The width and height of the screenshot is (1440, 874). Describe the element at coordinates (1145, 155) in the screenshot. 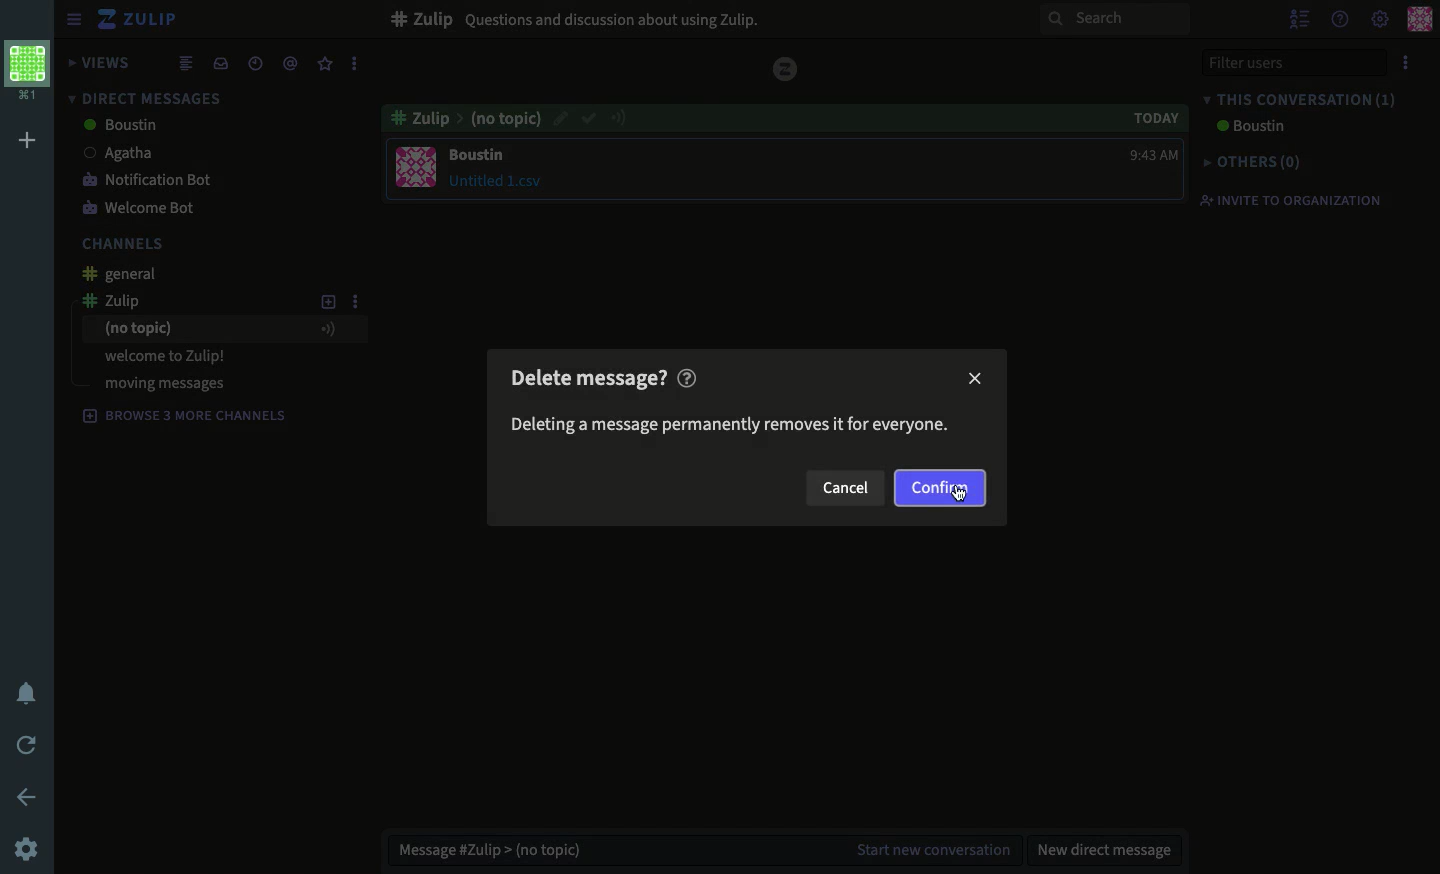

I see `9:43 AM` at that location.